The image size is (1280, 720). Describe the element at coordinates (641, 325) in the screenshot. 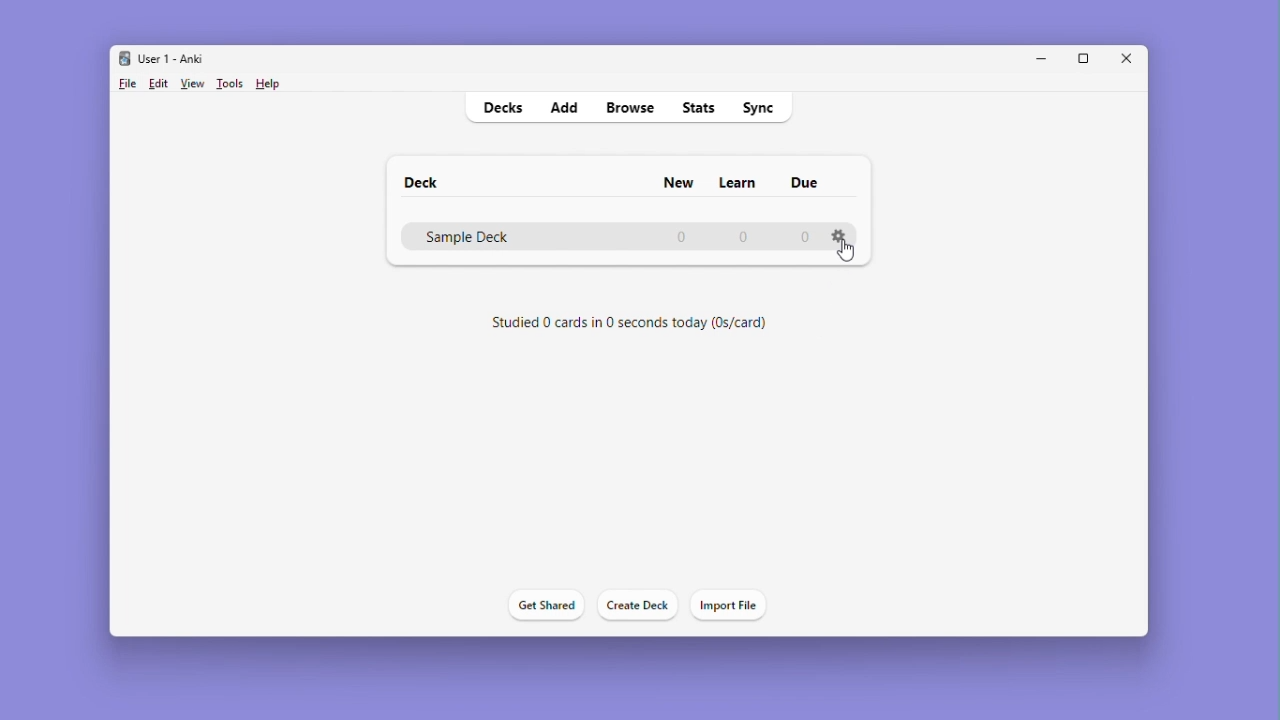

I see `Studied 0 cards in 0 seconds today (0s/card)` at that location.